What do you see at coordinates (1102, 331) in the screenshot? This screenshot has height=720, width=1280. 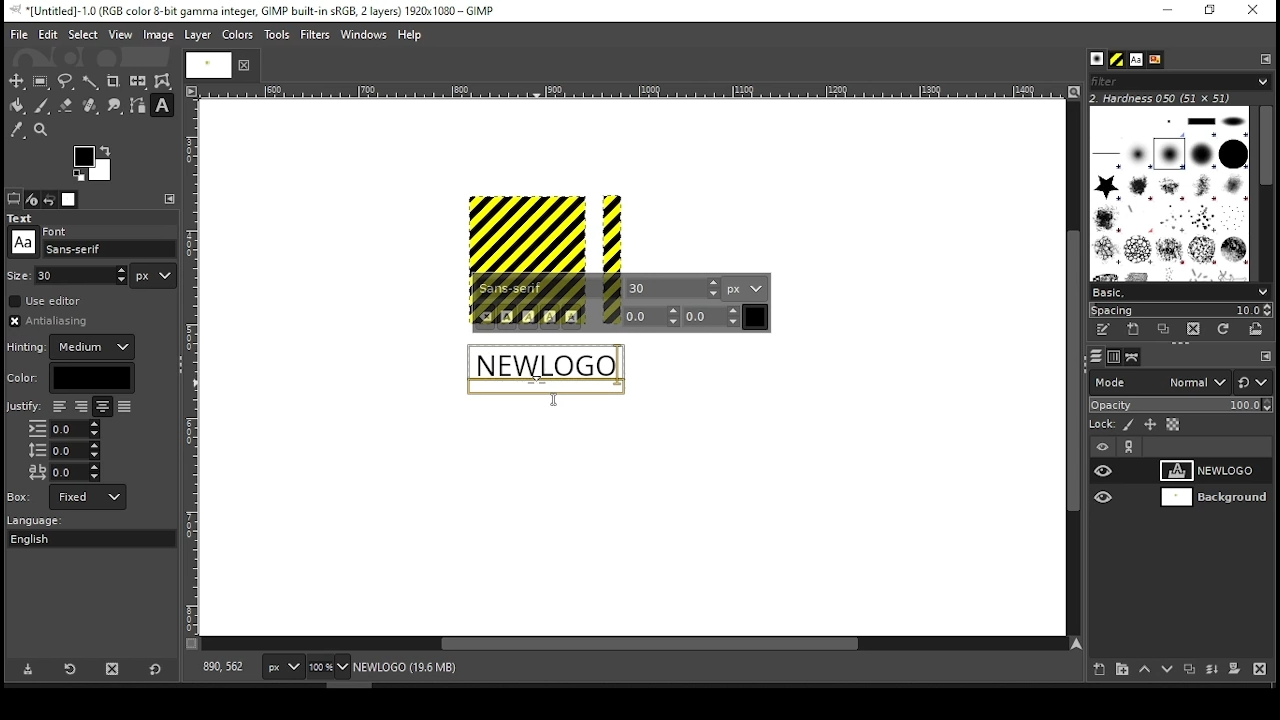 I see `edit this brush` at bounding box center [1102, 331].